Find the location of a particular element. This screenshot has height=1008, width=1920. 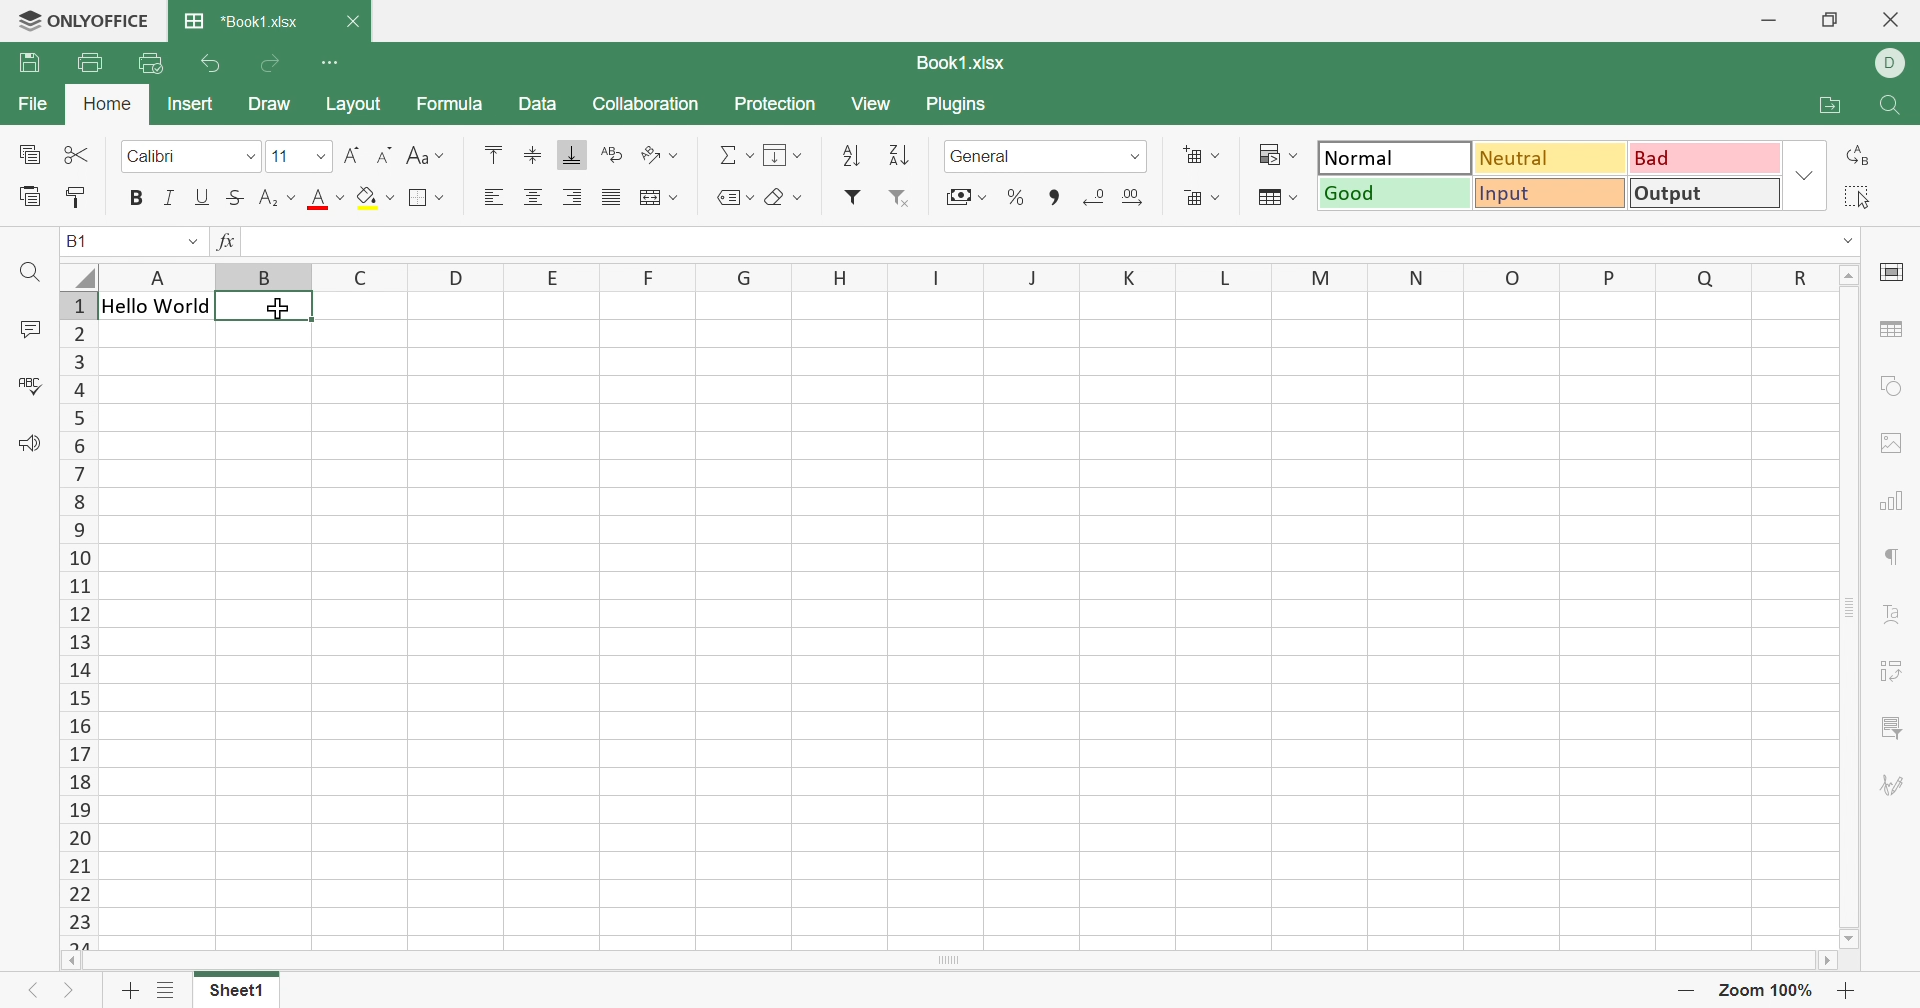

Named ranges is located at coordinates (735, 197).